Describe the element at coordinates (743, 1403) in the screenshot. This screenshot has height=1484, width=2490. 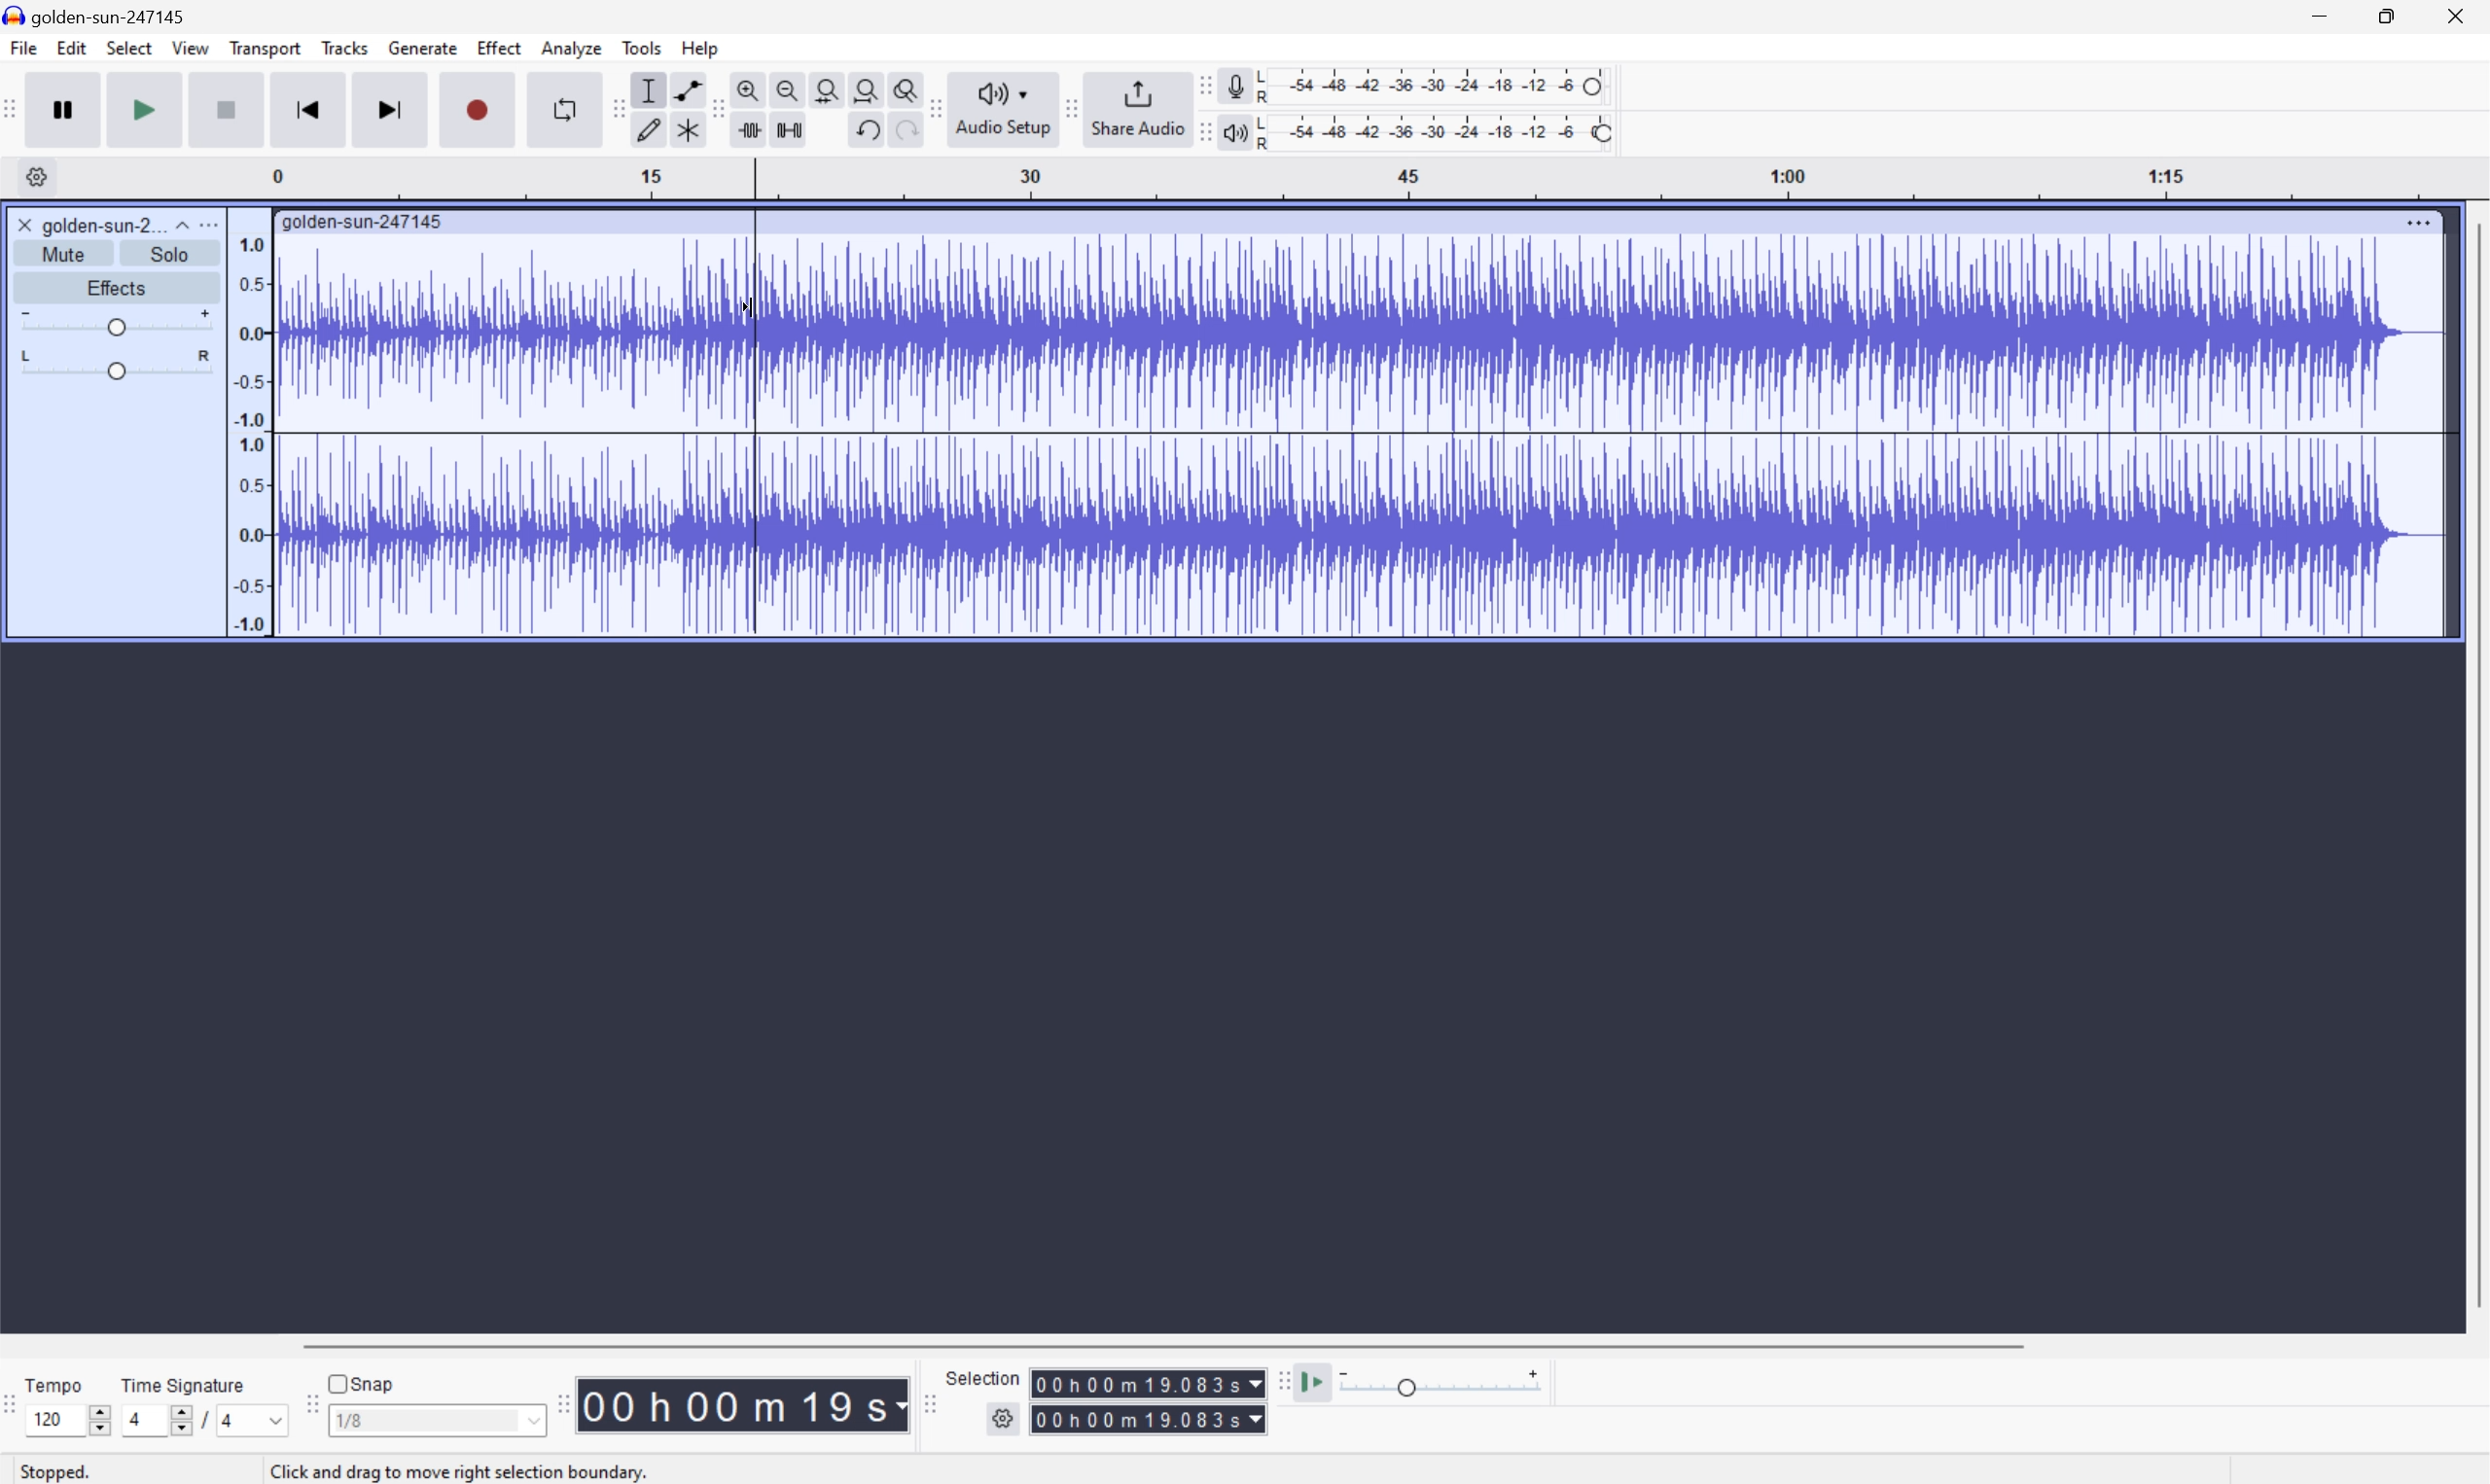
I see `Time` at that location.